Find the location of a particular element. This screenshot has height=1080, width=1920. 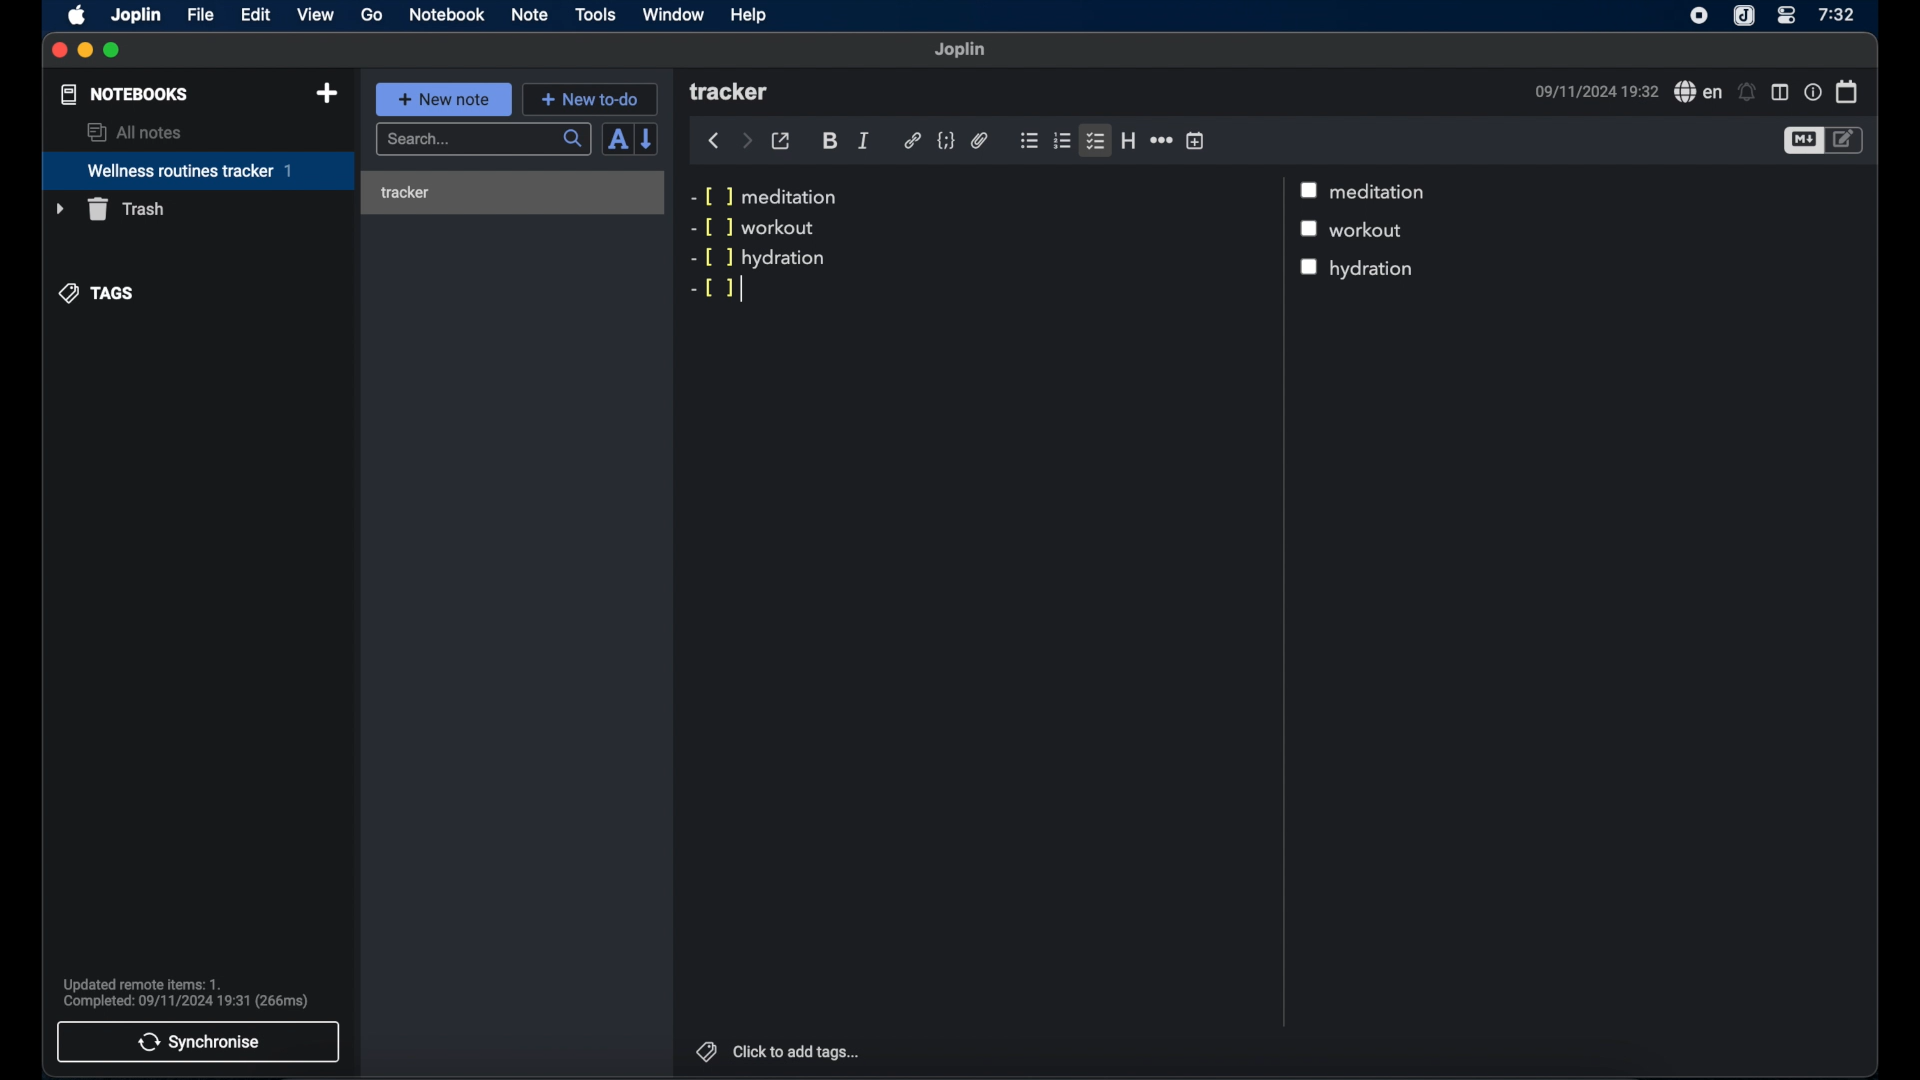

maximize is located at coordinates (113, 51).